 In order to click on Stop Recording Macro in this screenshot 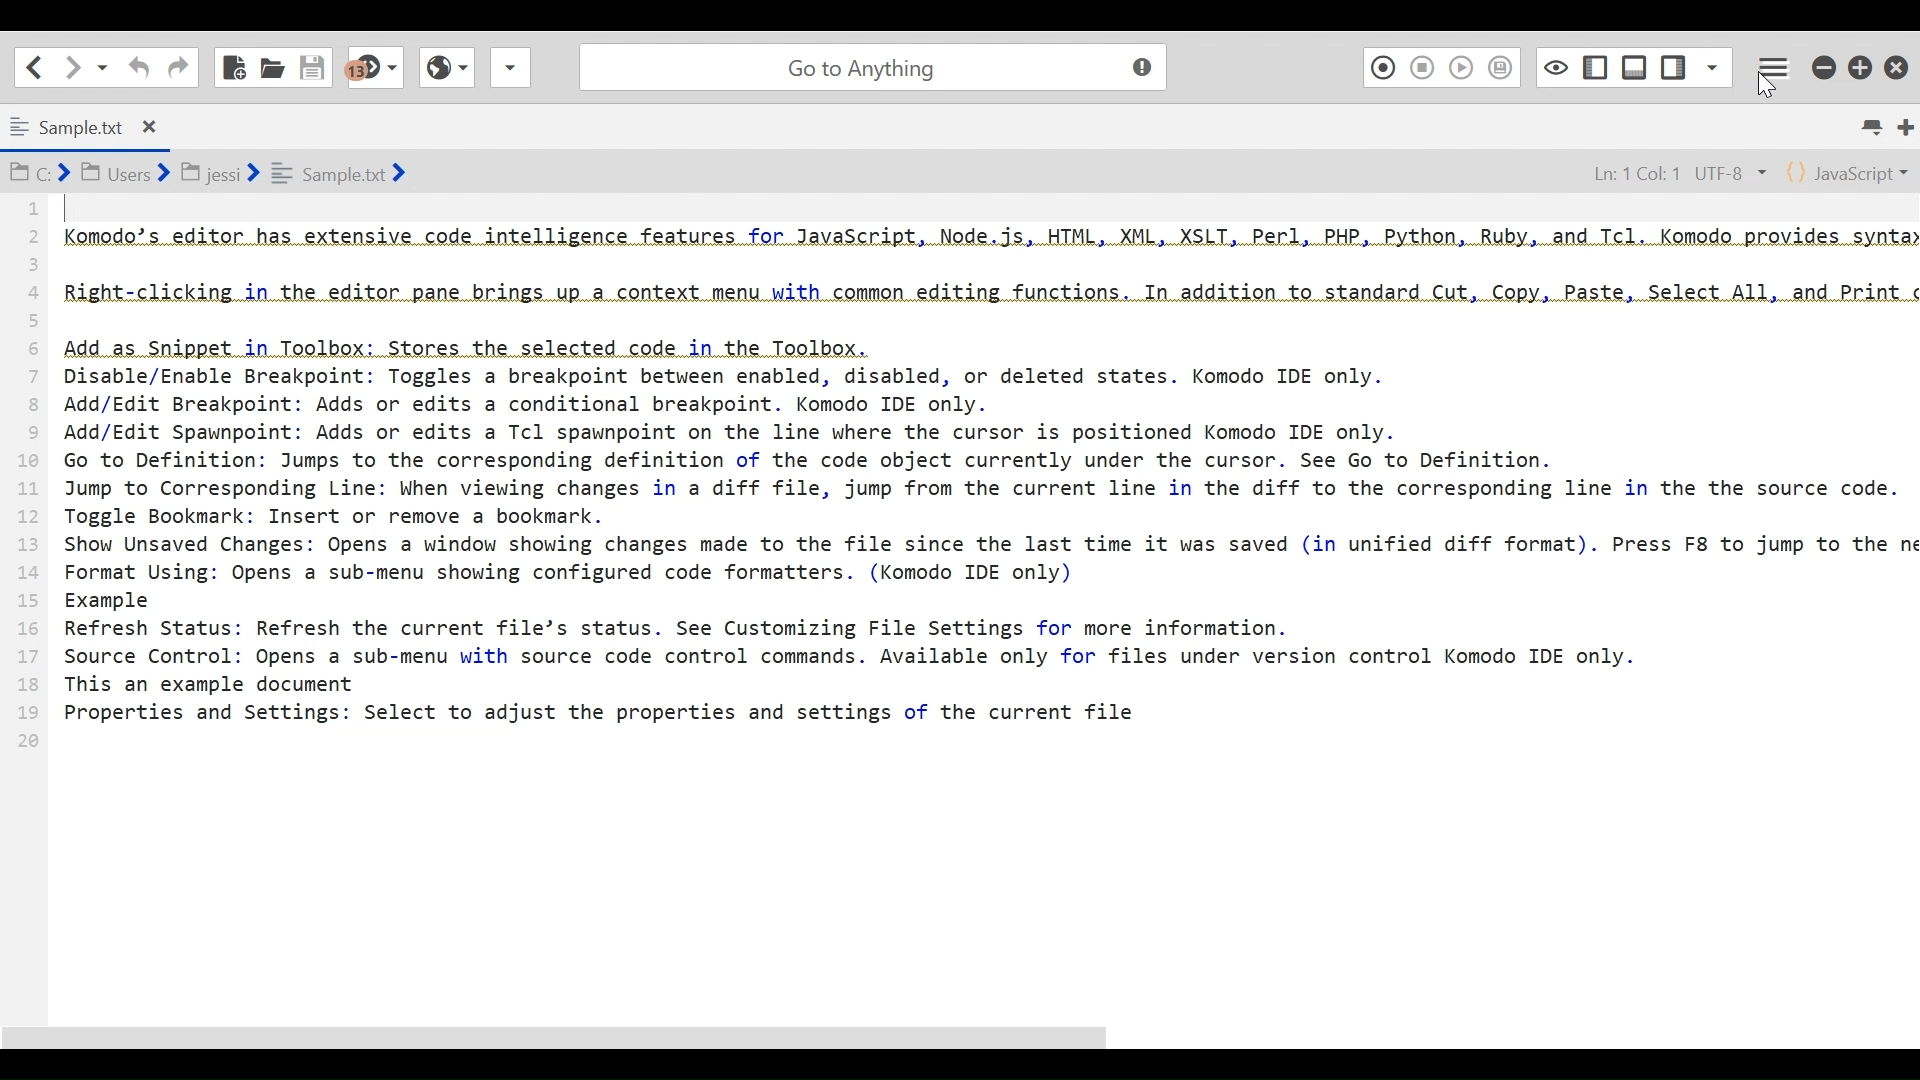, I will do `click(1423, 67)`.